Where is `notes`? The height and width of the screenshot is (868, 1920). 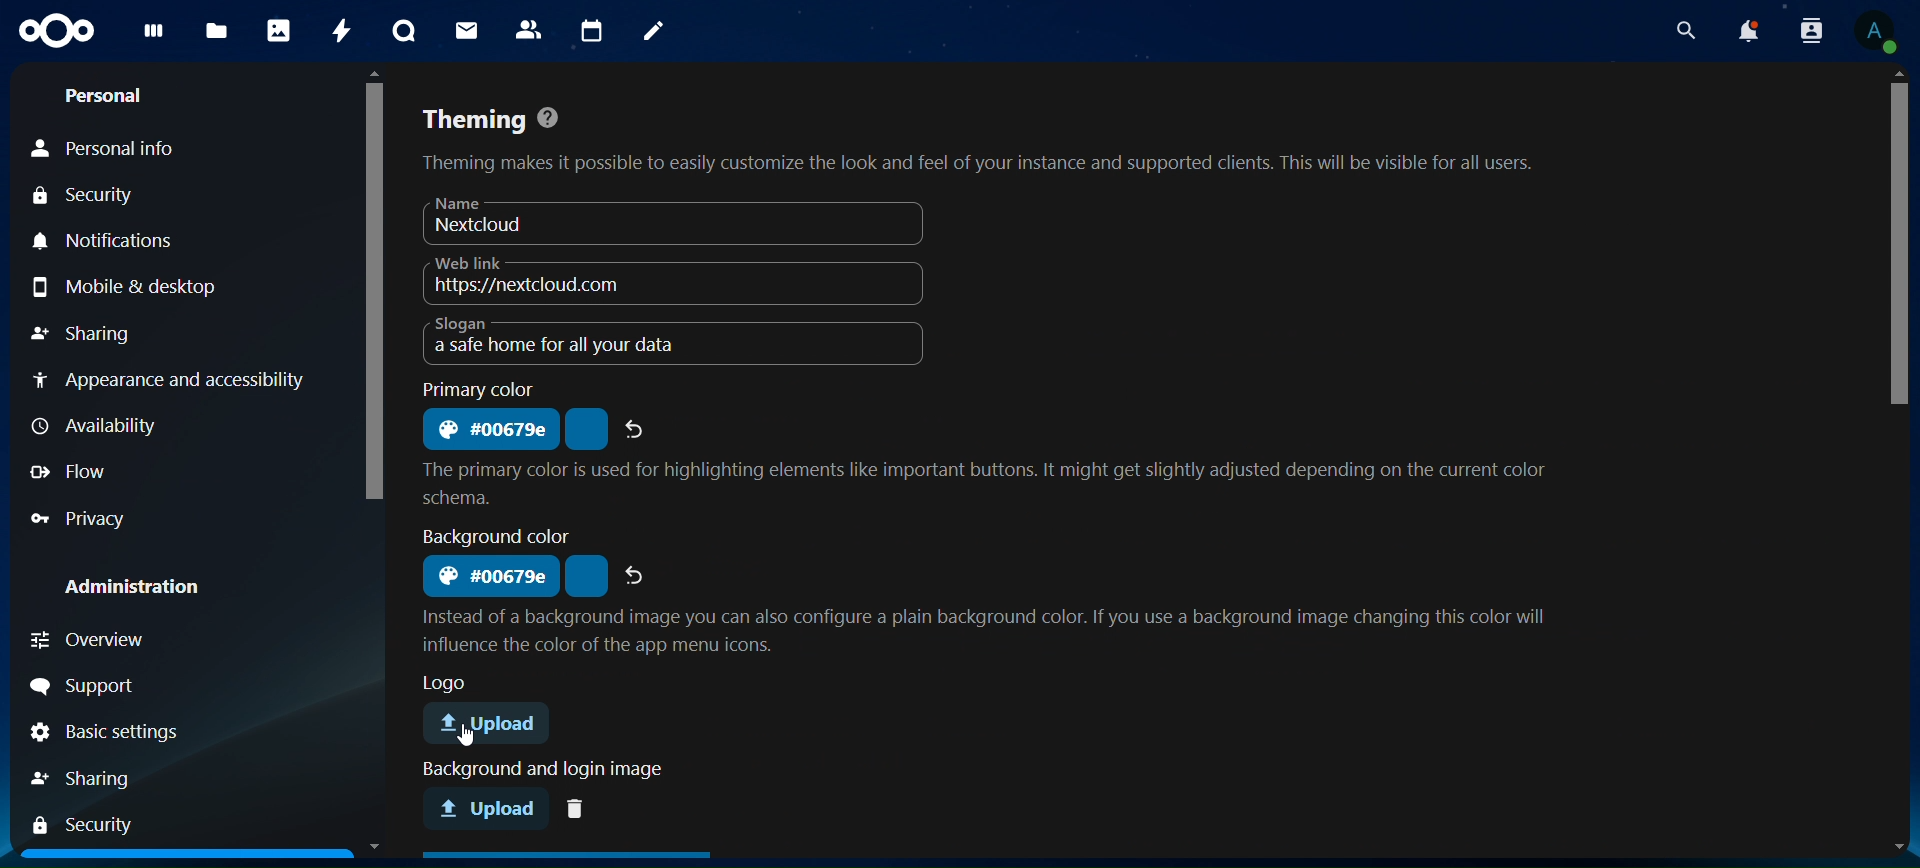
notes is located at coordinates (658, 32).